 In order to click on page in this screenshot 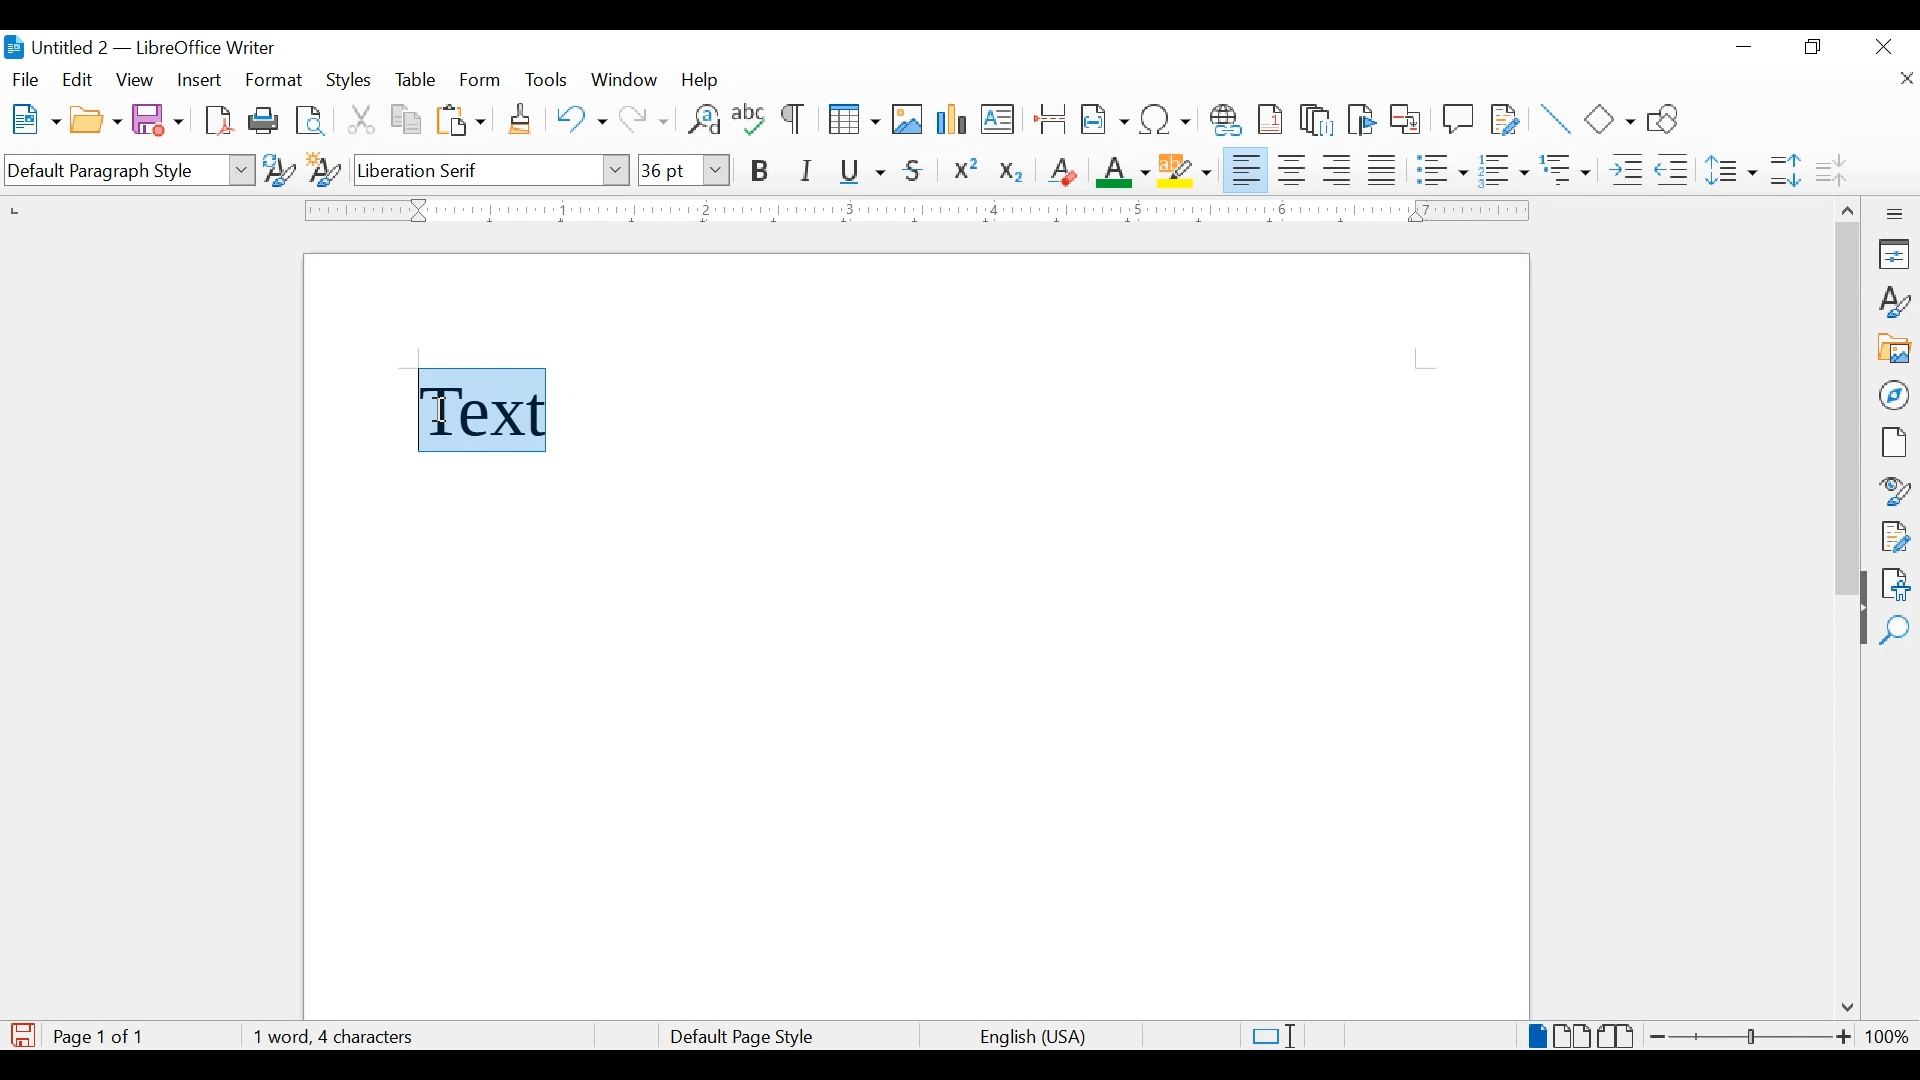, I will do `click(1893, 442)`.